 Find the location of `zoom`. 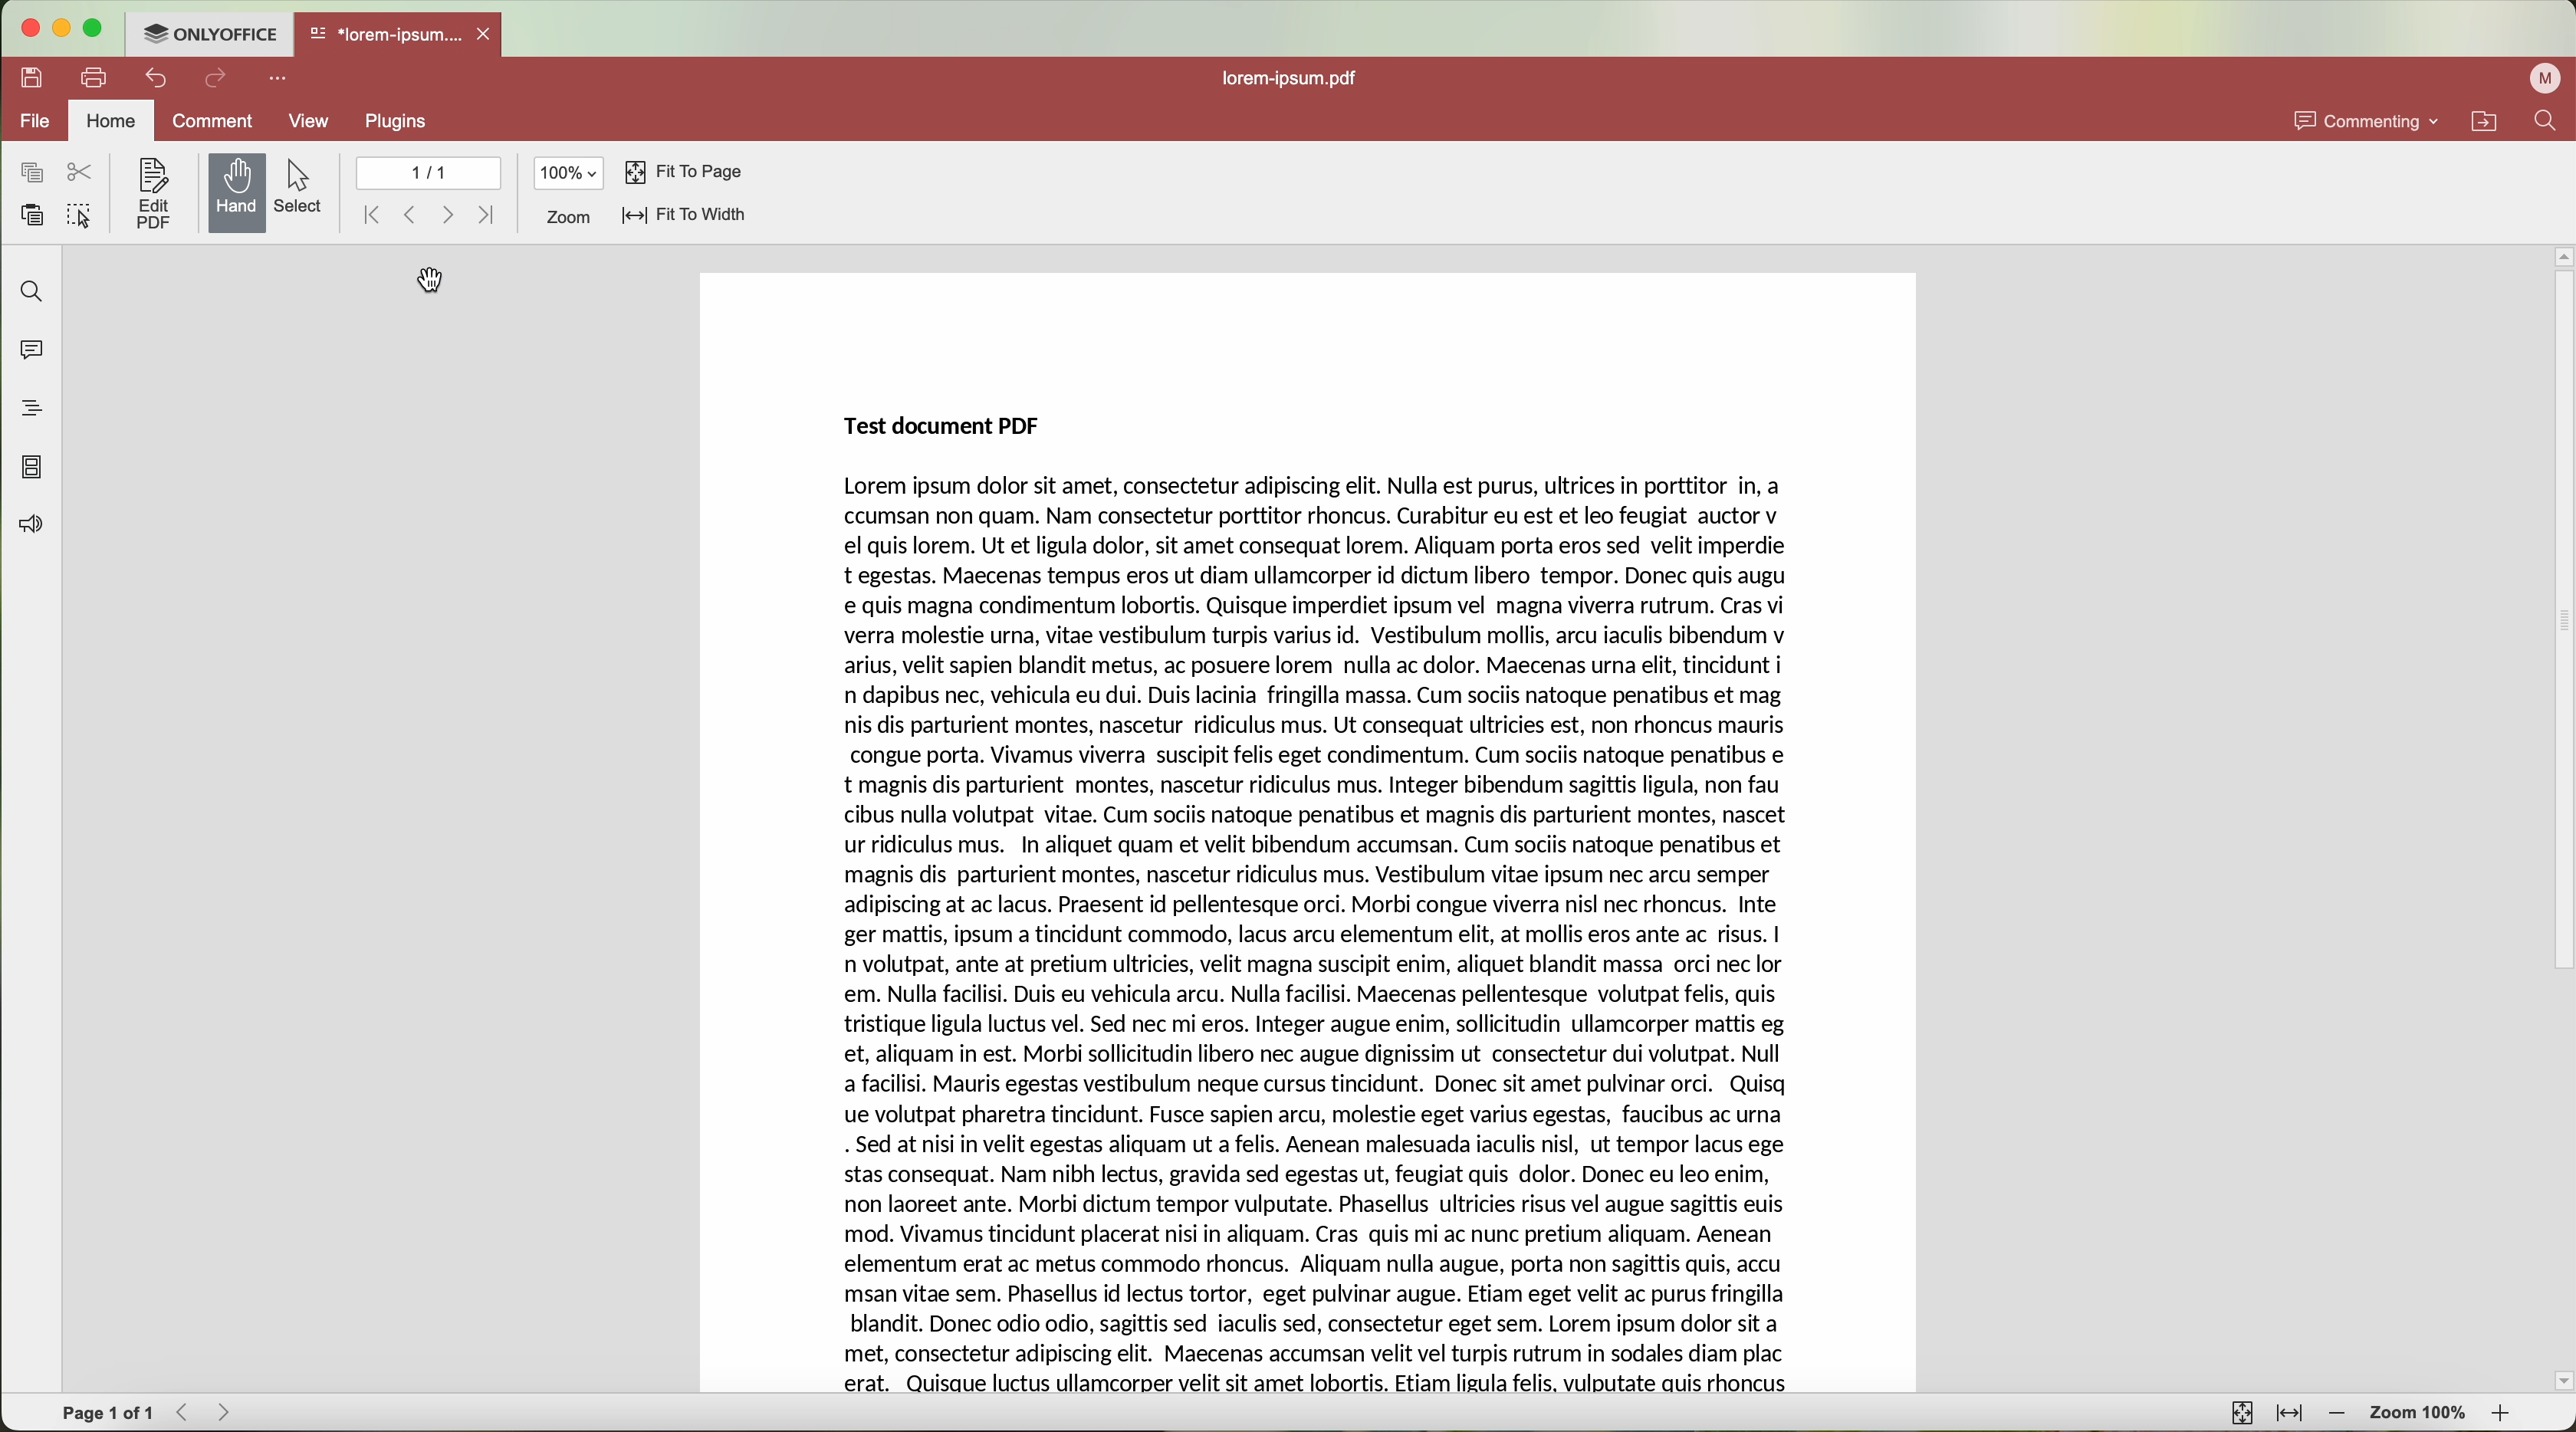

zoom is located at coordinates (570, 217).